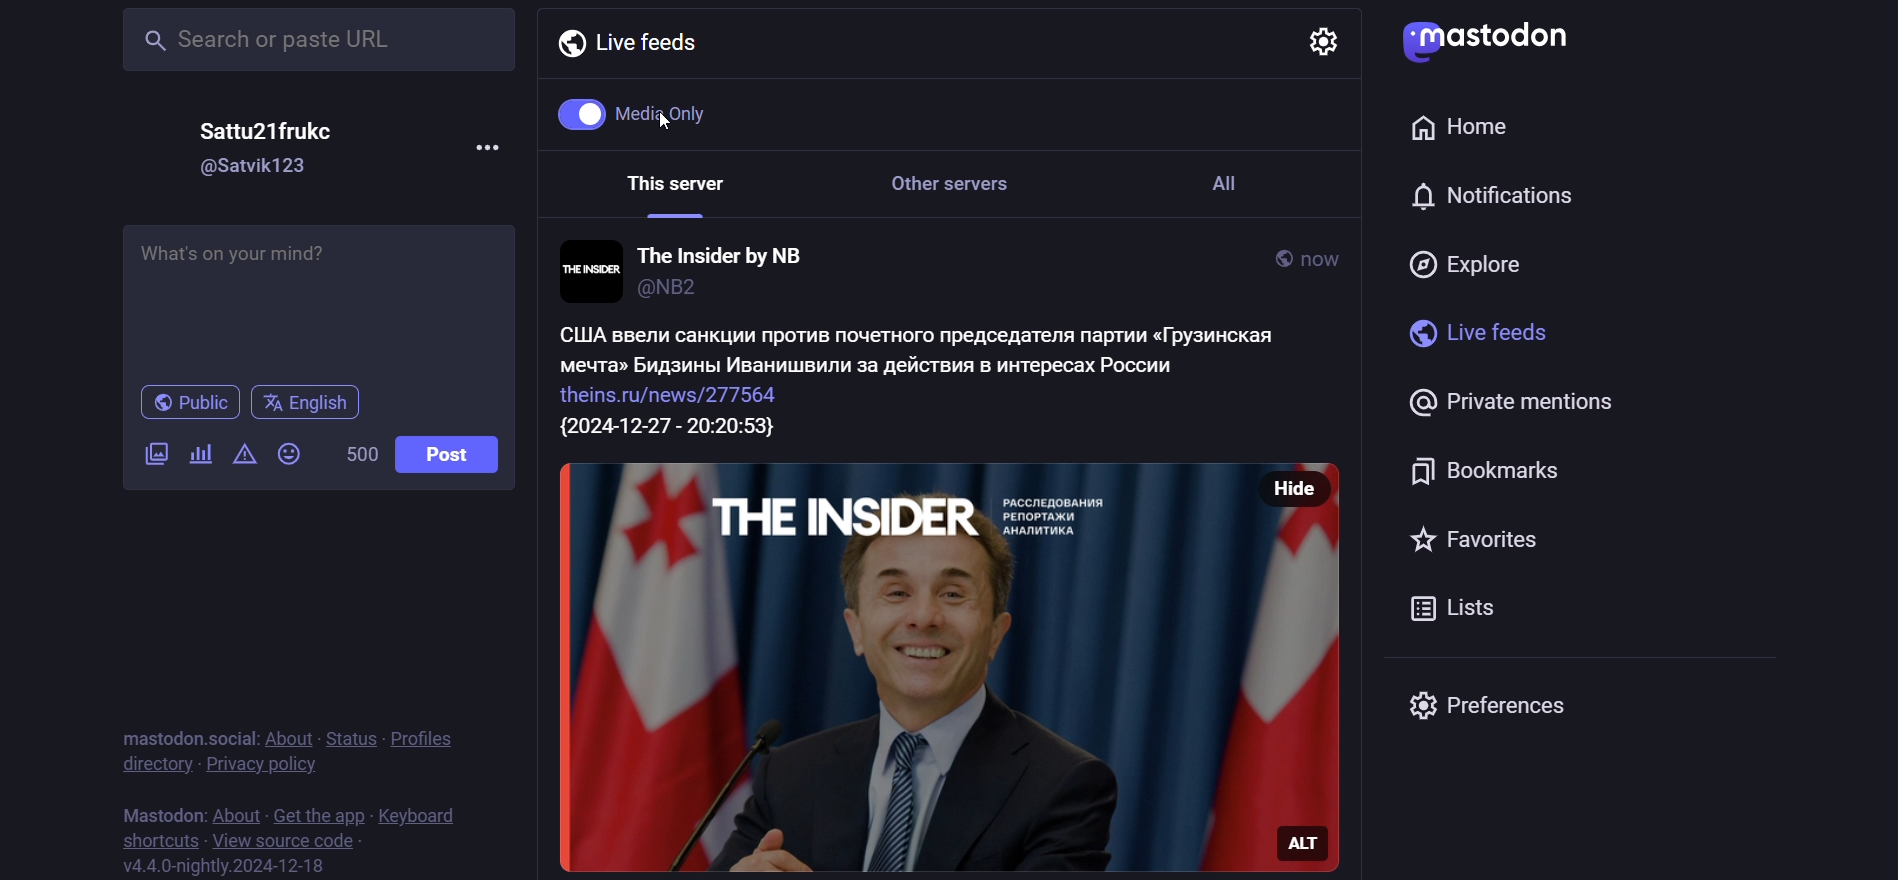 The width and height of the screenshot is (1898, 880). Describe the element at coordinates (1487, 199) in the screenshot. I see `notification` at that location.